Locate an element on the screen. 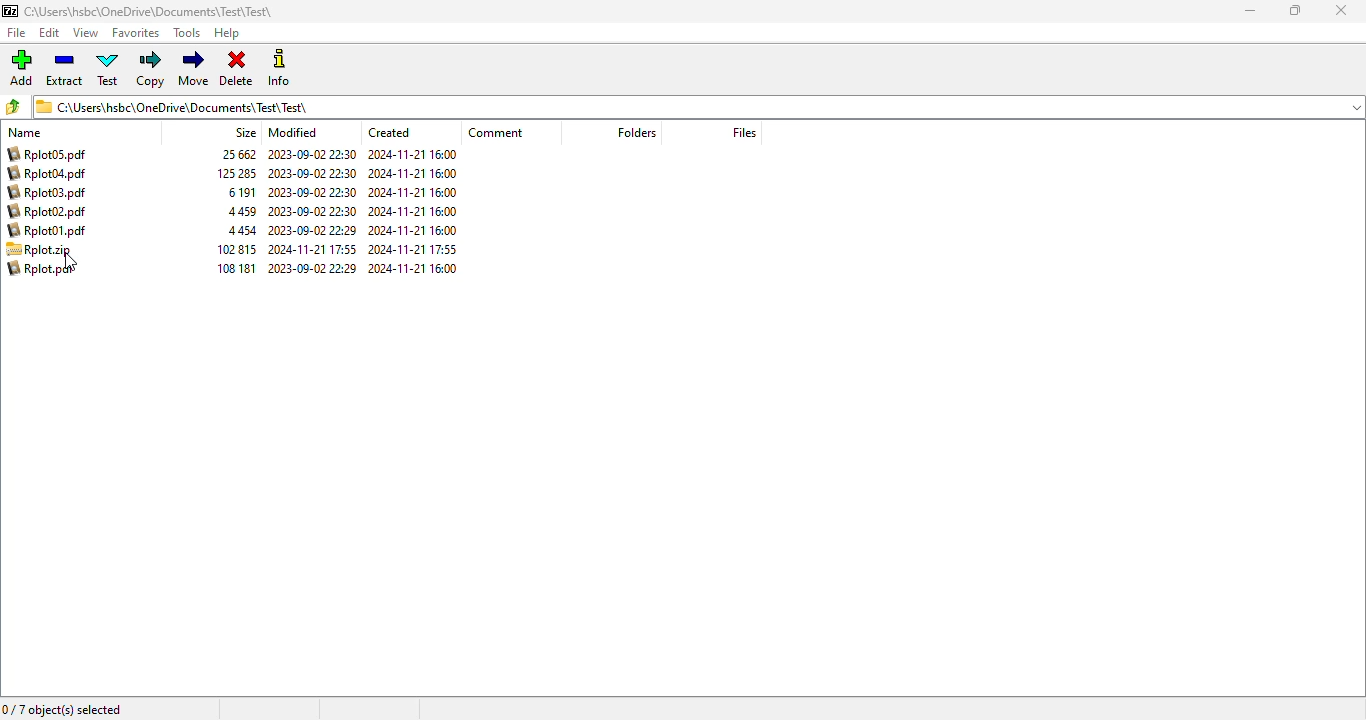  test is located at coordinates (109, 68).